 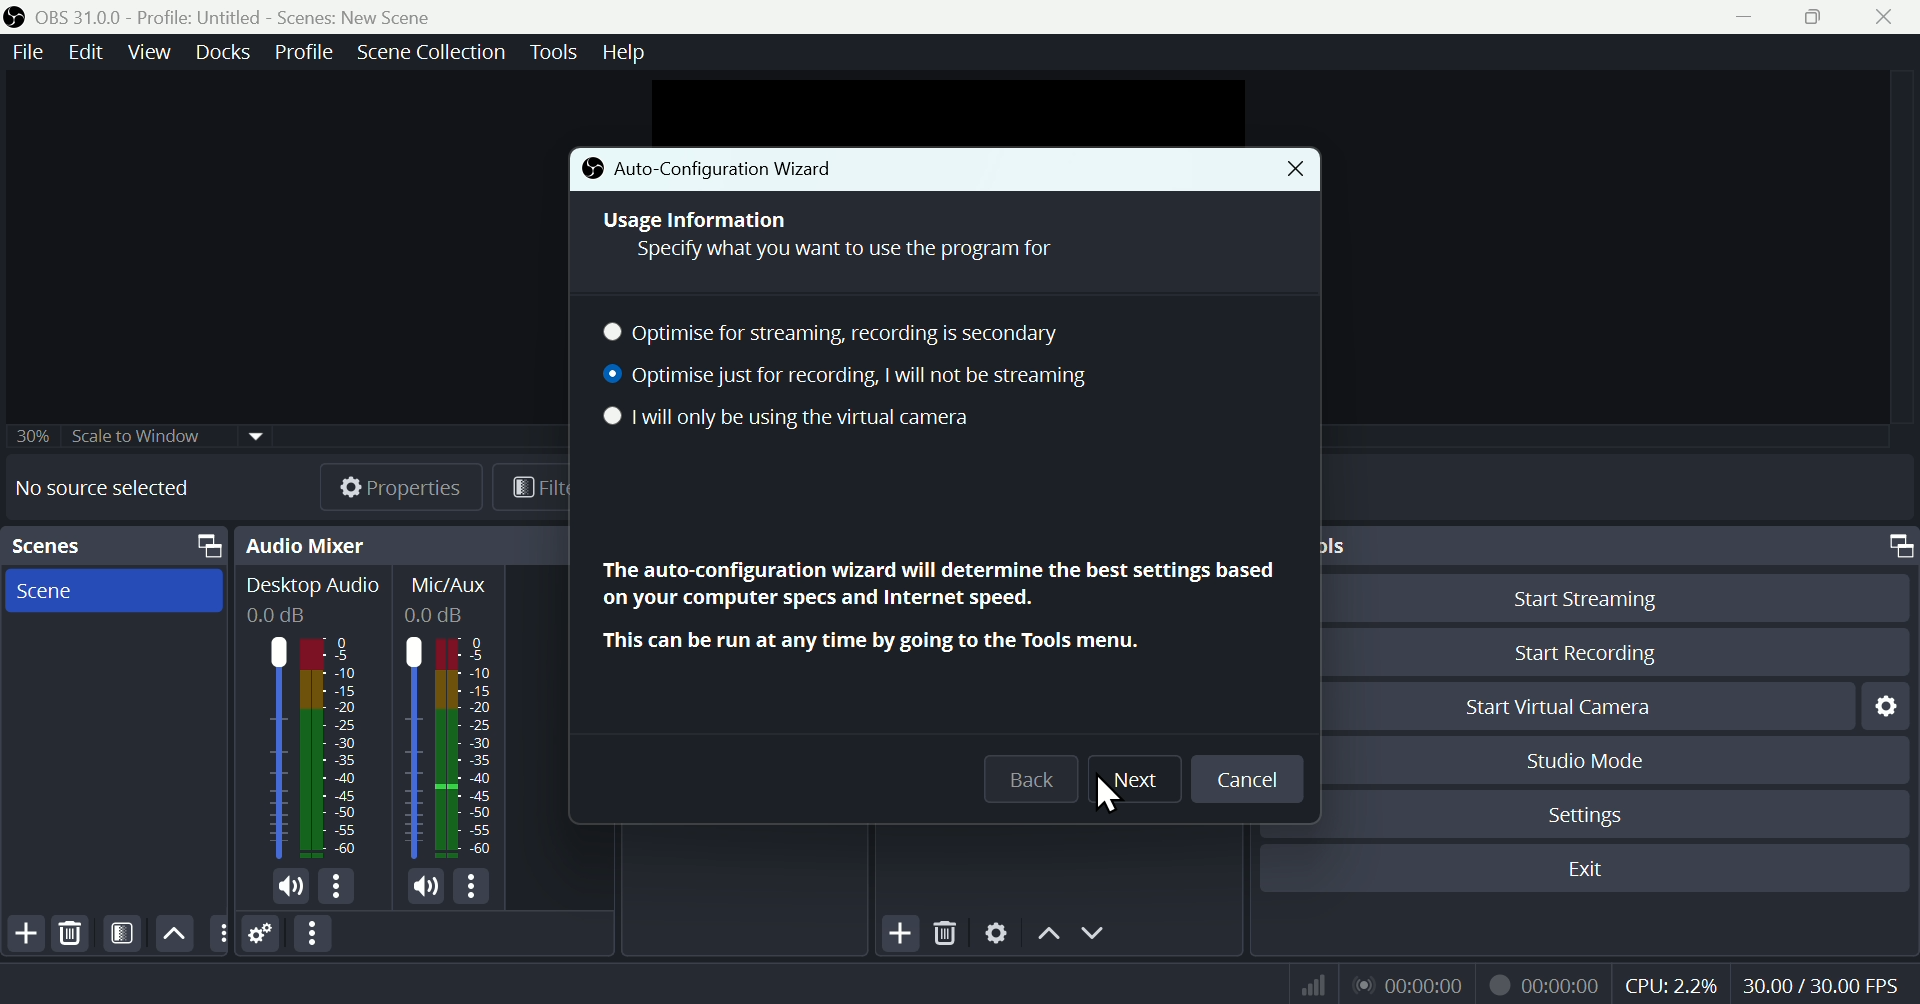 What do you see at coordinates (24, 934) in the screenshot?
I see `Add` at bounding box center [24, 934].